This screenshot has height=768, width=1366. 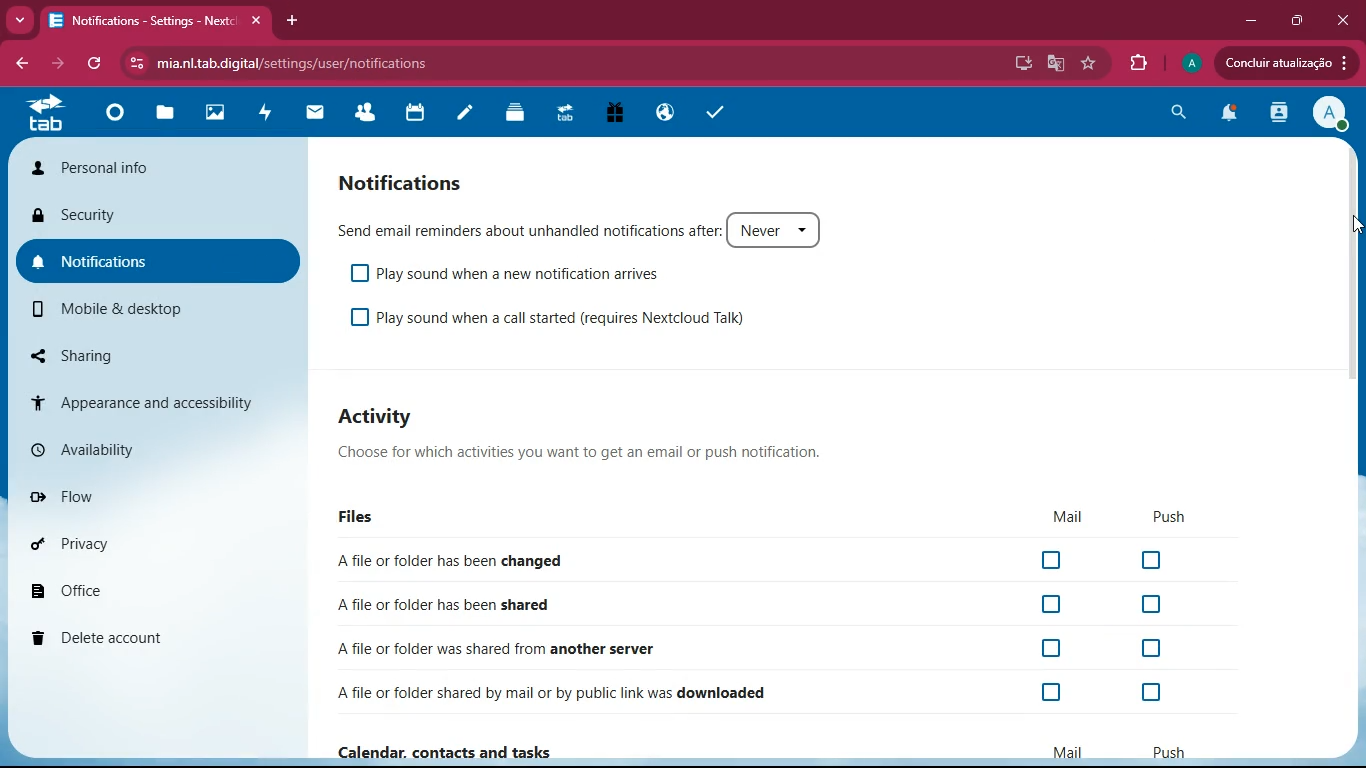 I want to click on Calendar. contacts and tasks Mail Push, so click(x=766, y=752).